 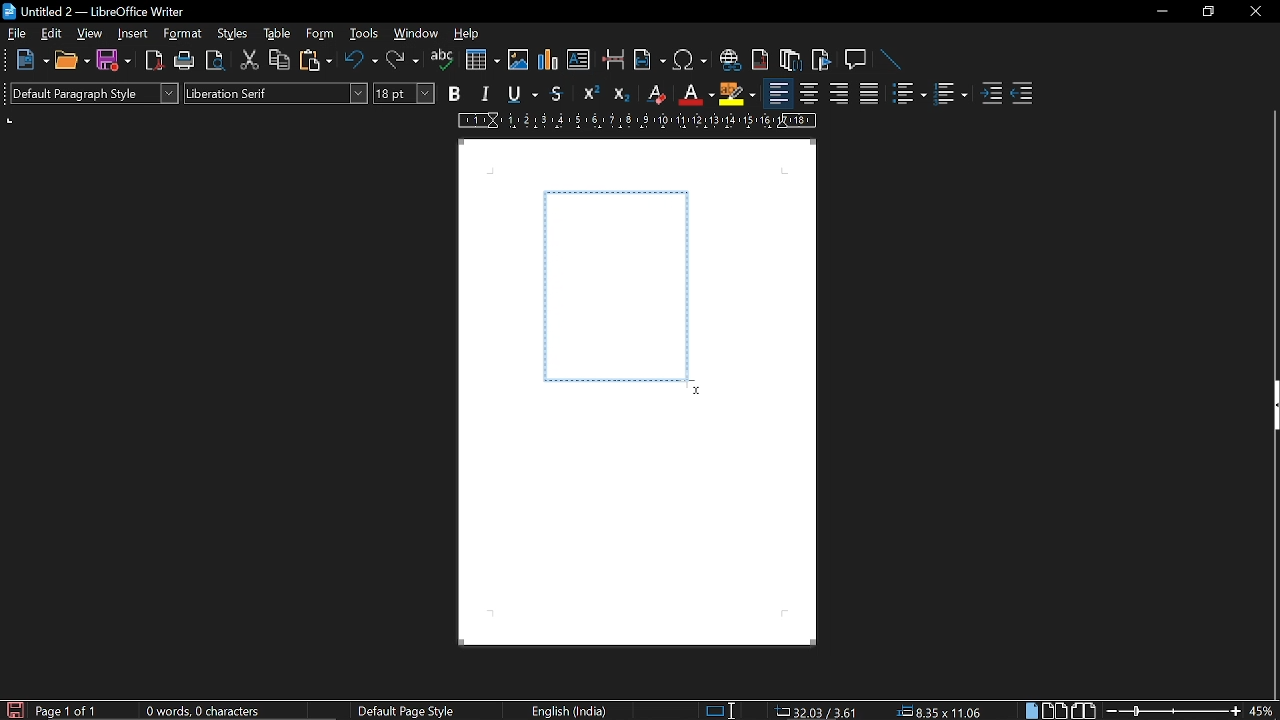 I want to click on standard selection, so click(x=722, y=710).